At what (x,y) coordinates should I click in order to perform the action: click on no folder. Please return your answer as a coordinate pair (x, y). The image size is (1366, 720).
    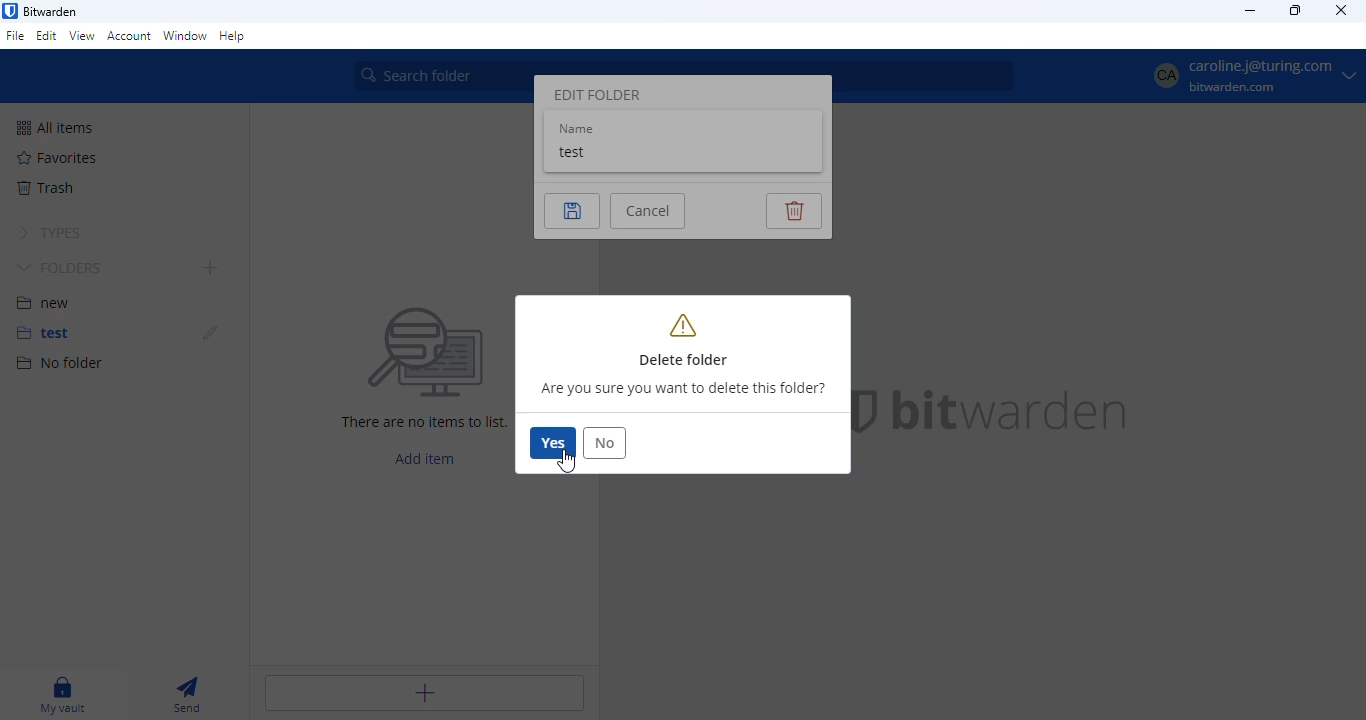
    Looking at the image, I should click on (60, 364).